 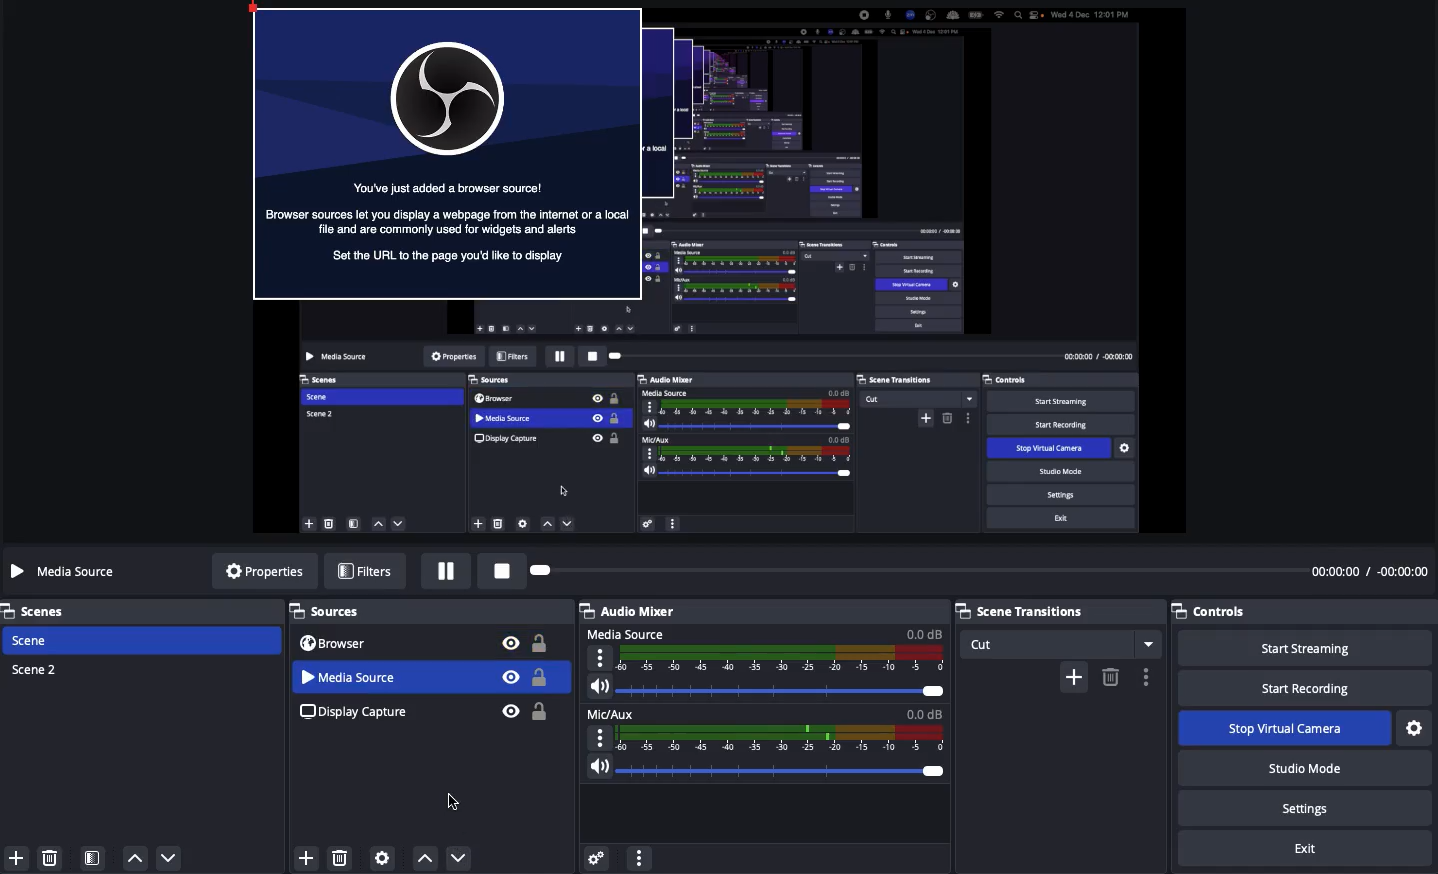 What do you see at coordinates (16, 858) in the screenshot?
I see `Add` at bounding box center [16, 858].